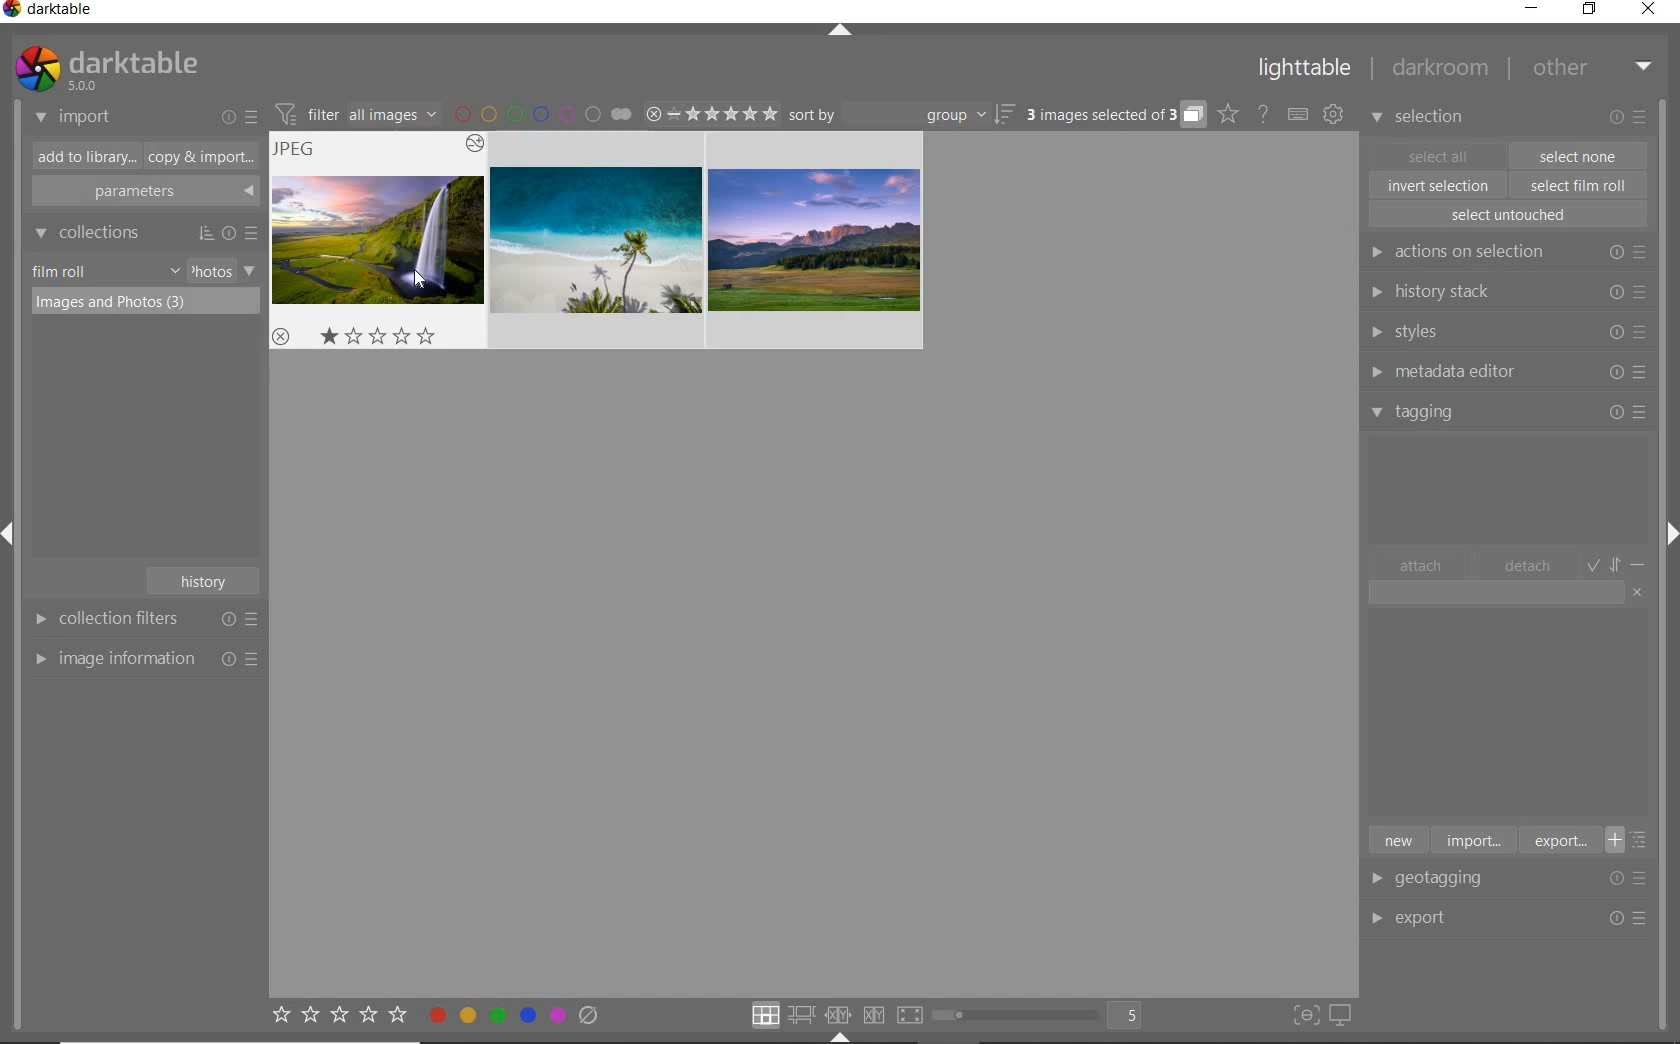 The image size is (1680, 1044). What do you see at coordinates (1303, 1013) in the screenshot?
I see `toggle focus-peaking mode` at bounding box center [1303, 1013].